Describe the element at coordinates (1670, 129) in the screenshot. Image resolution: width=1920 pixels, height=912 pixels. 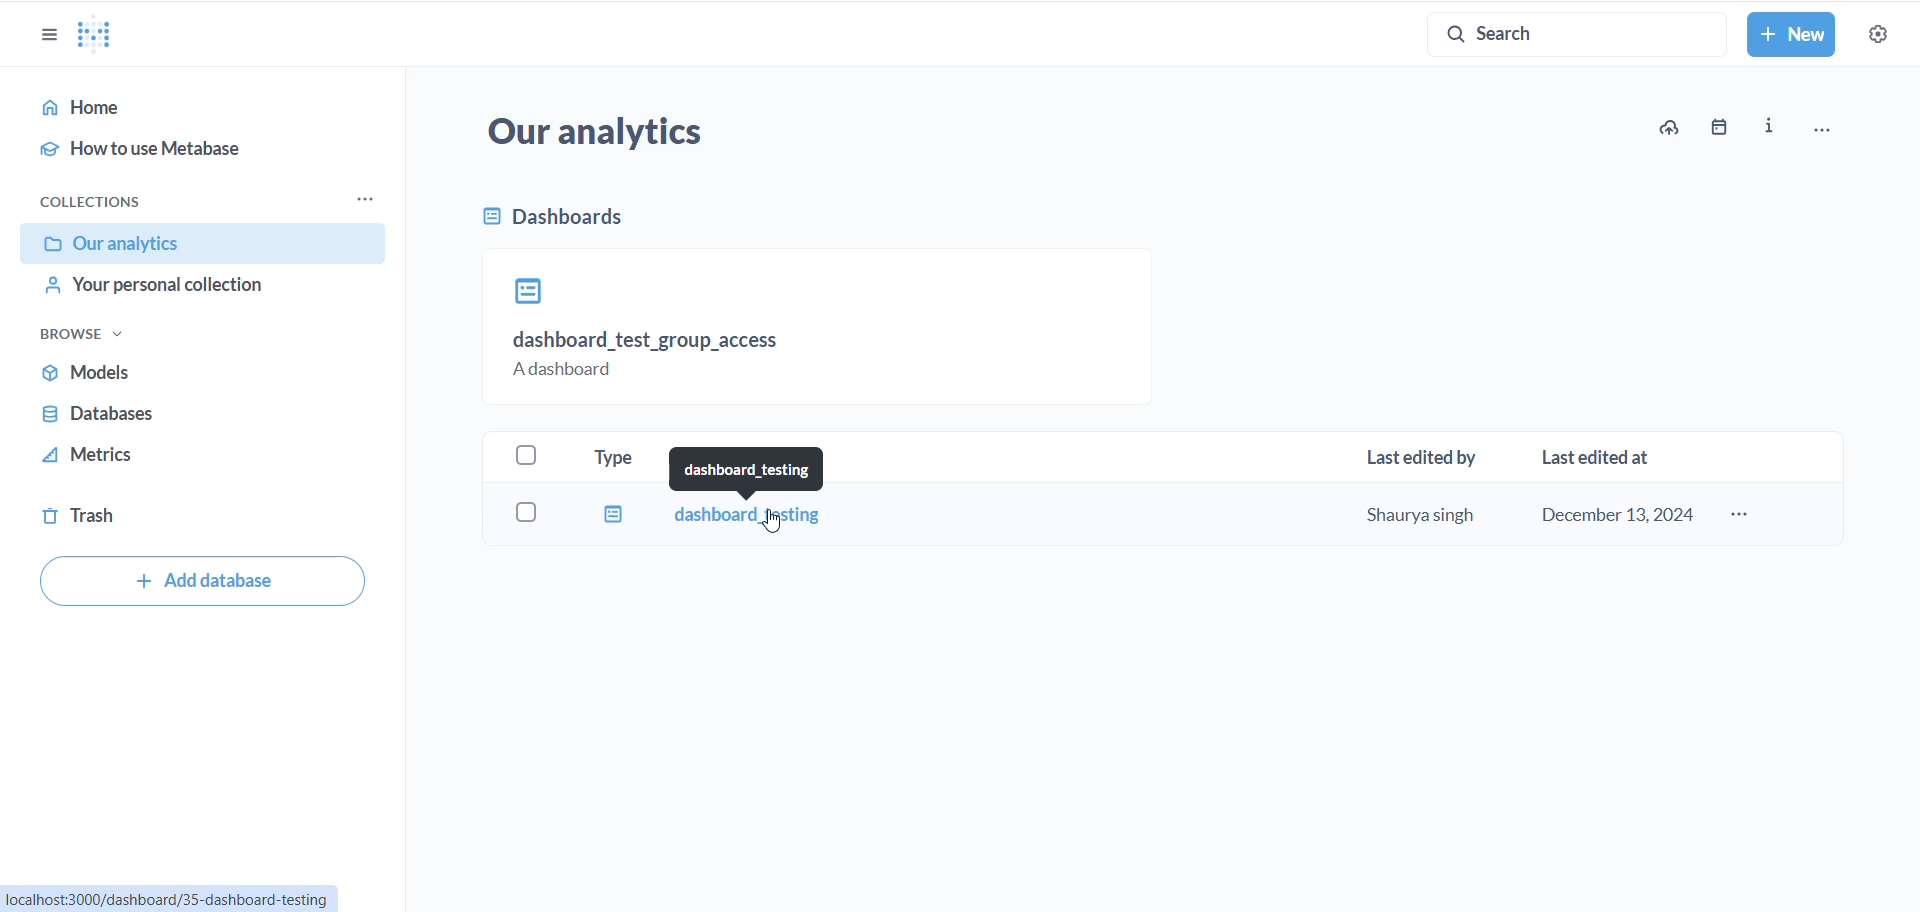
I see `upload` at that location.